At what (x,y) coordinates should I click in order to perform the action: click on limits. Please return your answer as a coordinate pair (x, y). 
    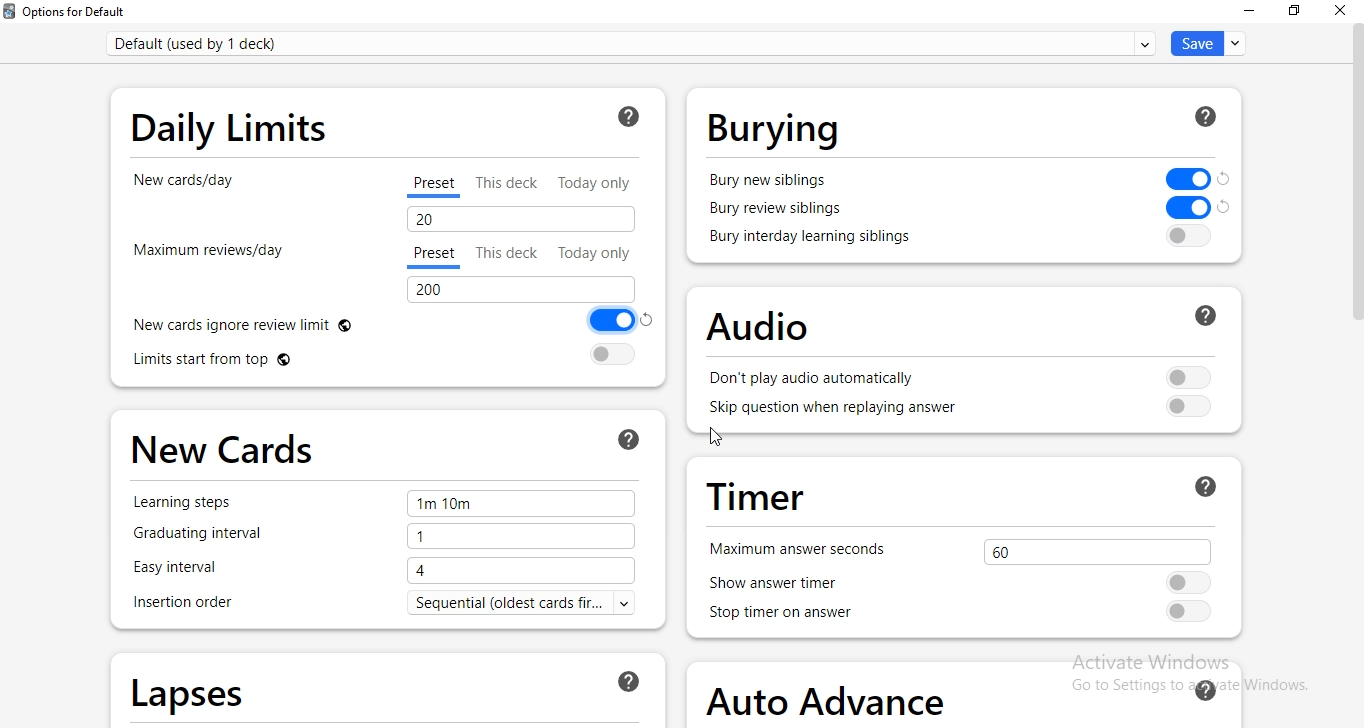
    Looking at the image, I should click on (263, 362).